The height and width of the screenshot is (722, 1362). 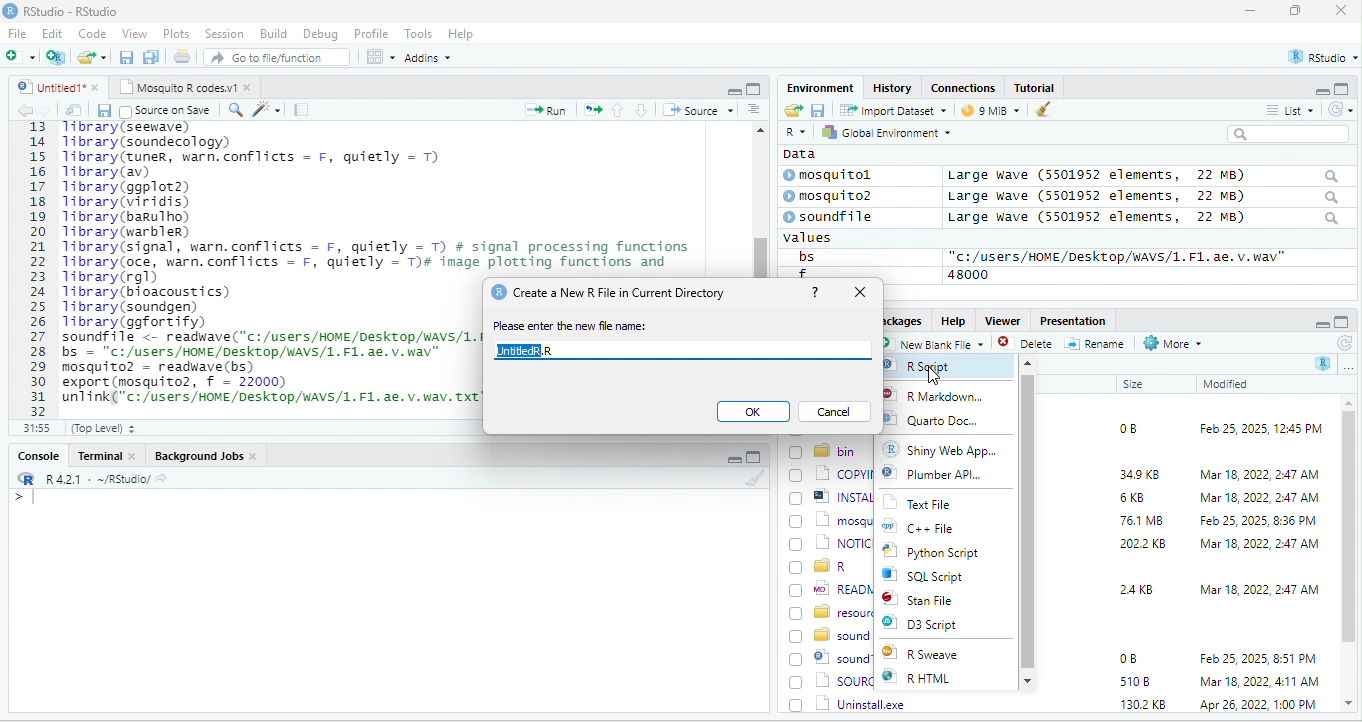 What do you see at coordinates (1258, 544) in the screenshot?
I see `‘Mar 18, 2022, 2:47 AM` at bounding box center [1258, 544].